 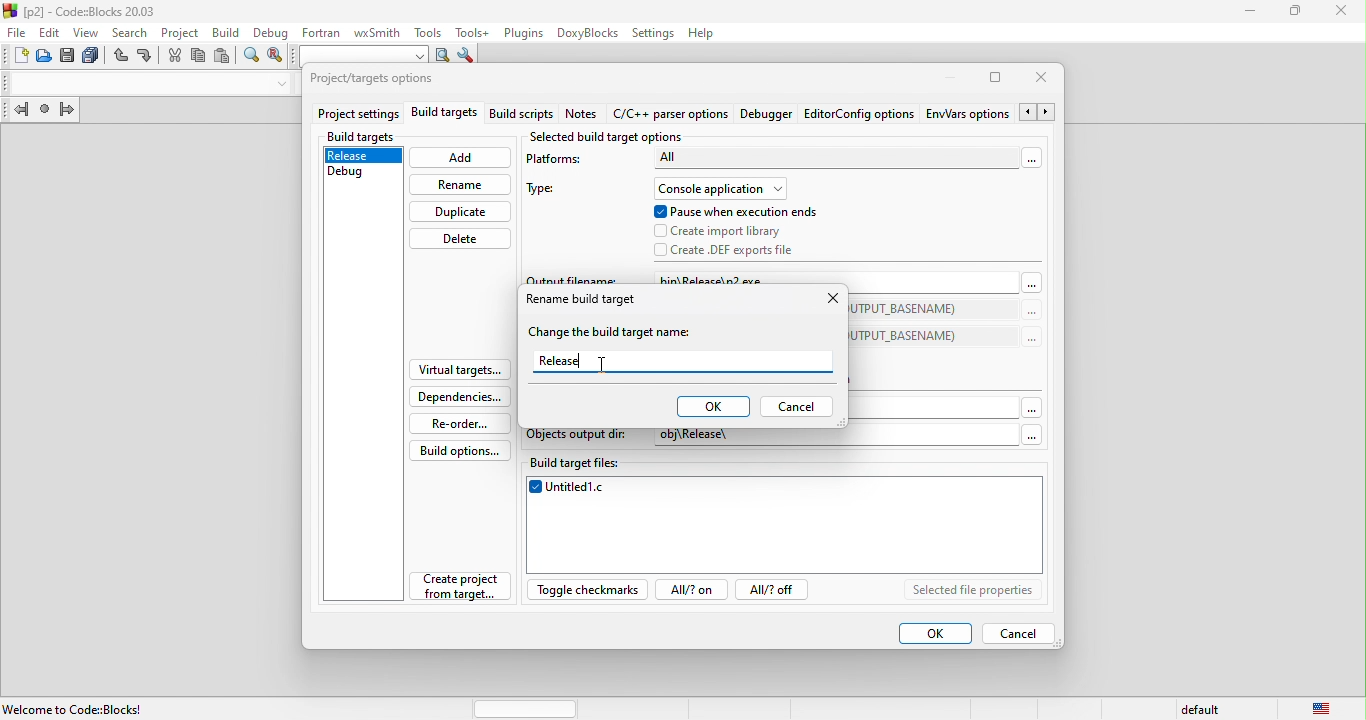 What do you see at coordinates (459, 240) in the screenshot?
I see `delete` at bounding box center [459, 240].